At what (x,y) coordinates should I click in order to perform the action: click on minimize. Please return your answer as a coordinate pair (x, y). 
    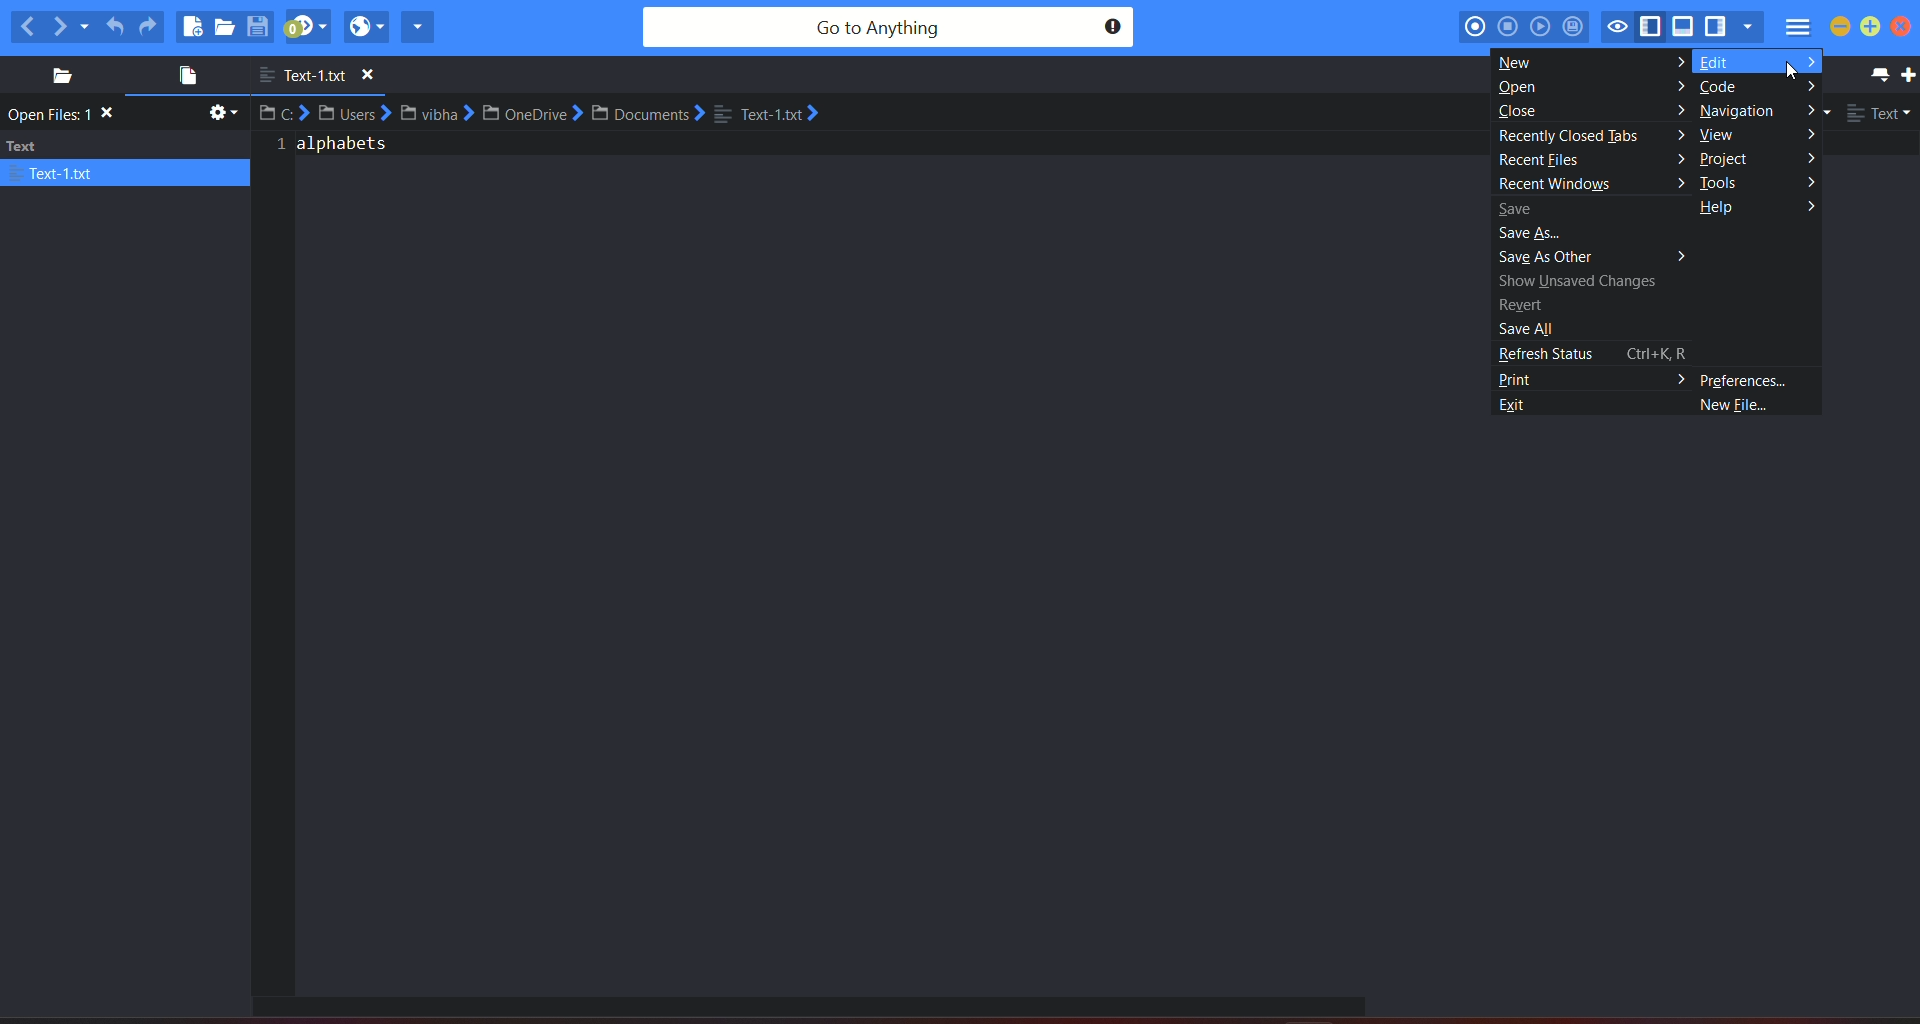
    Looking at the image, I should click on (1840, 27).